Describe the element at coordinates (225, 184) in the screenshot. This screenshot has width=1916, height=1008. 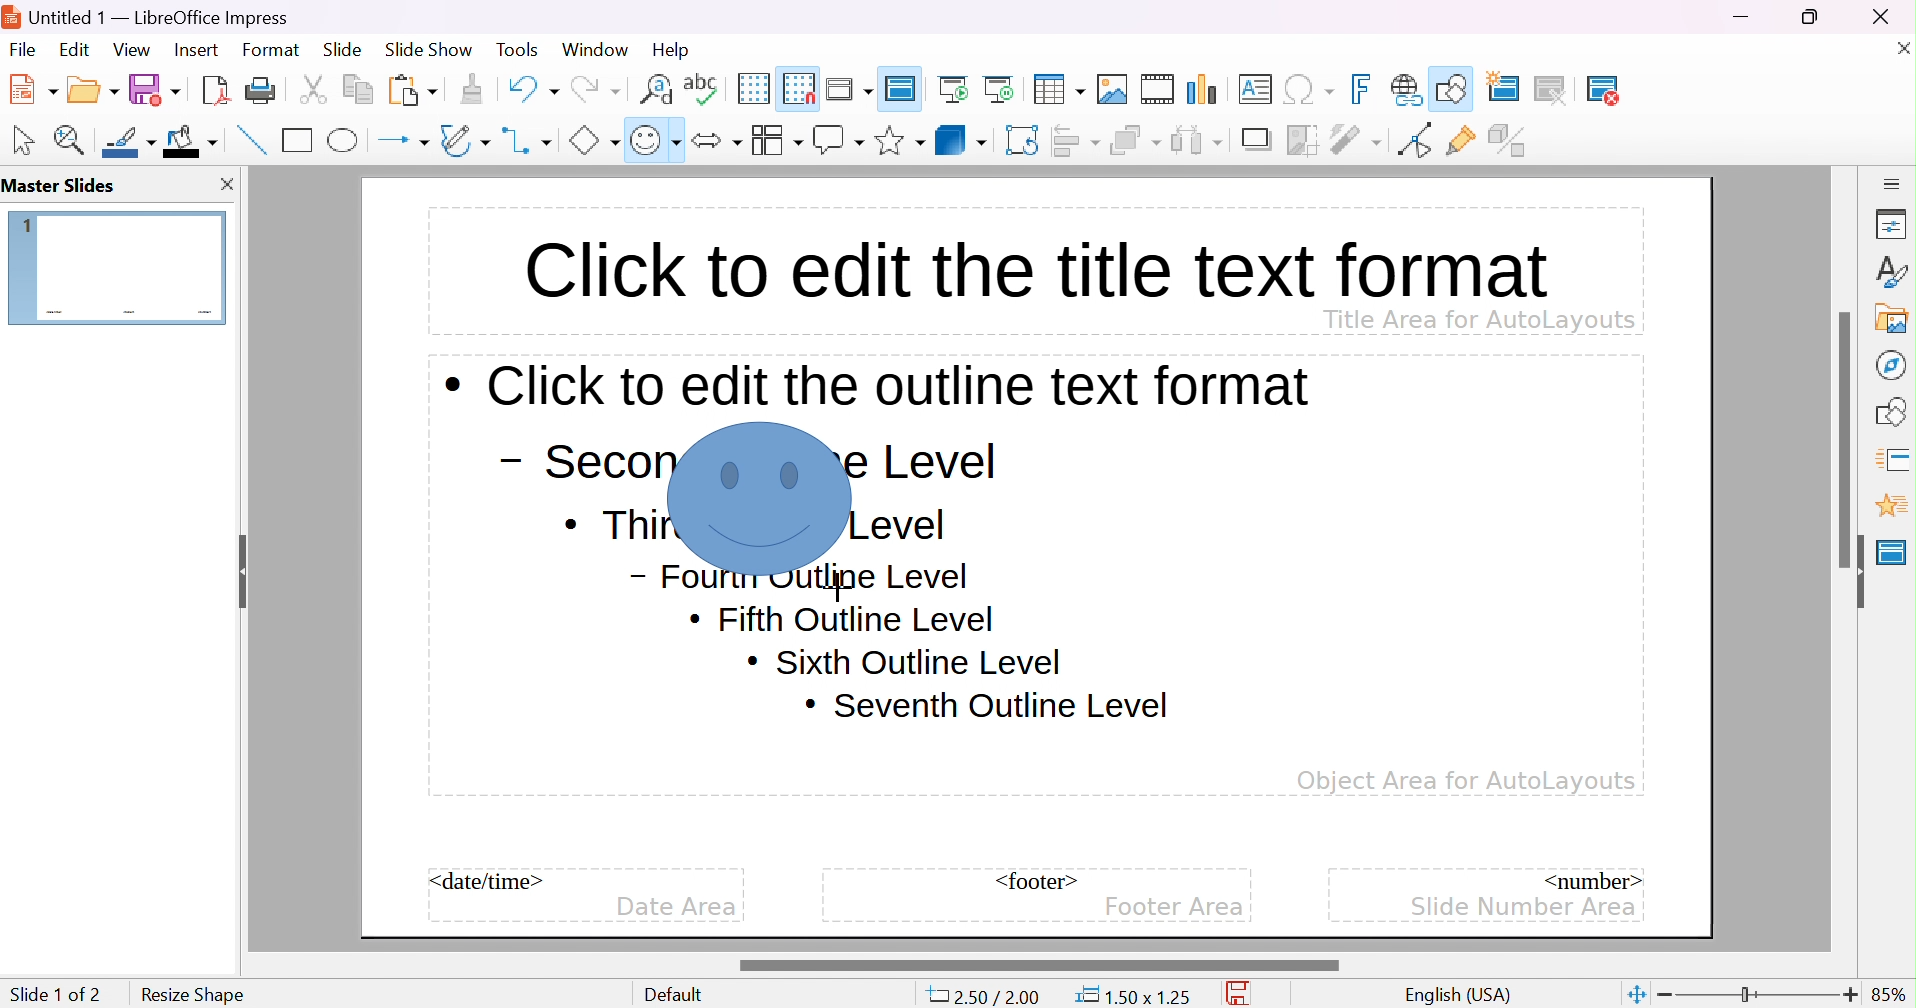
I see `close` at that location.